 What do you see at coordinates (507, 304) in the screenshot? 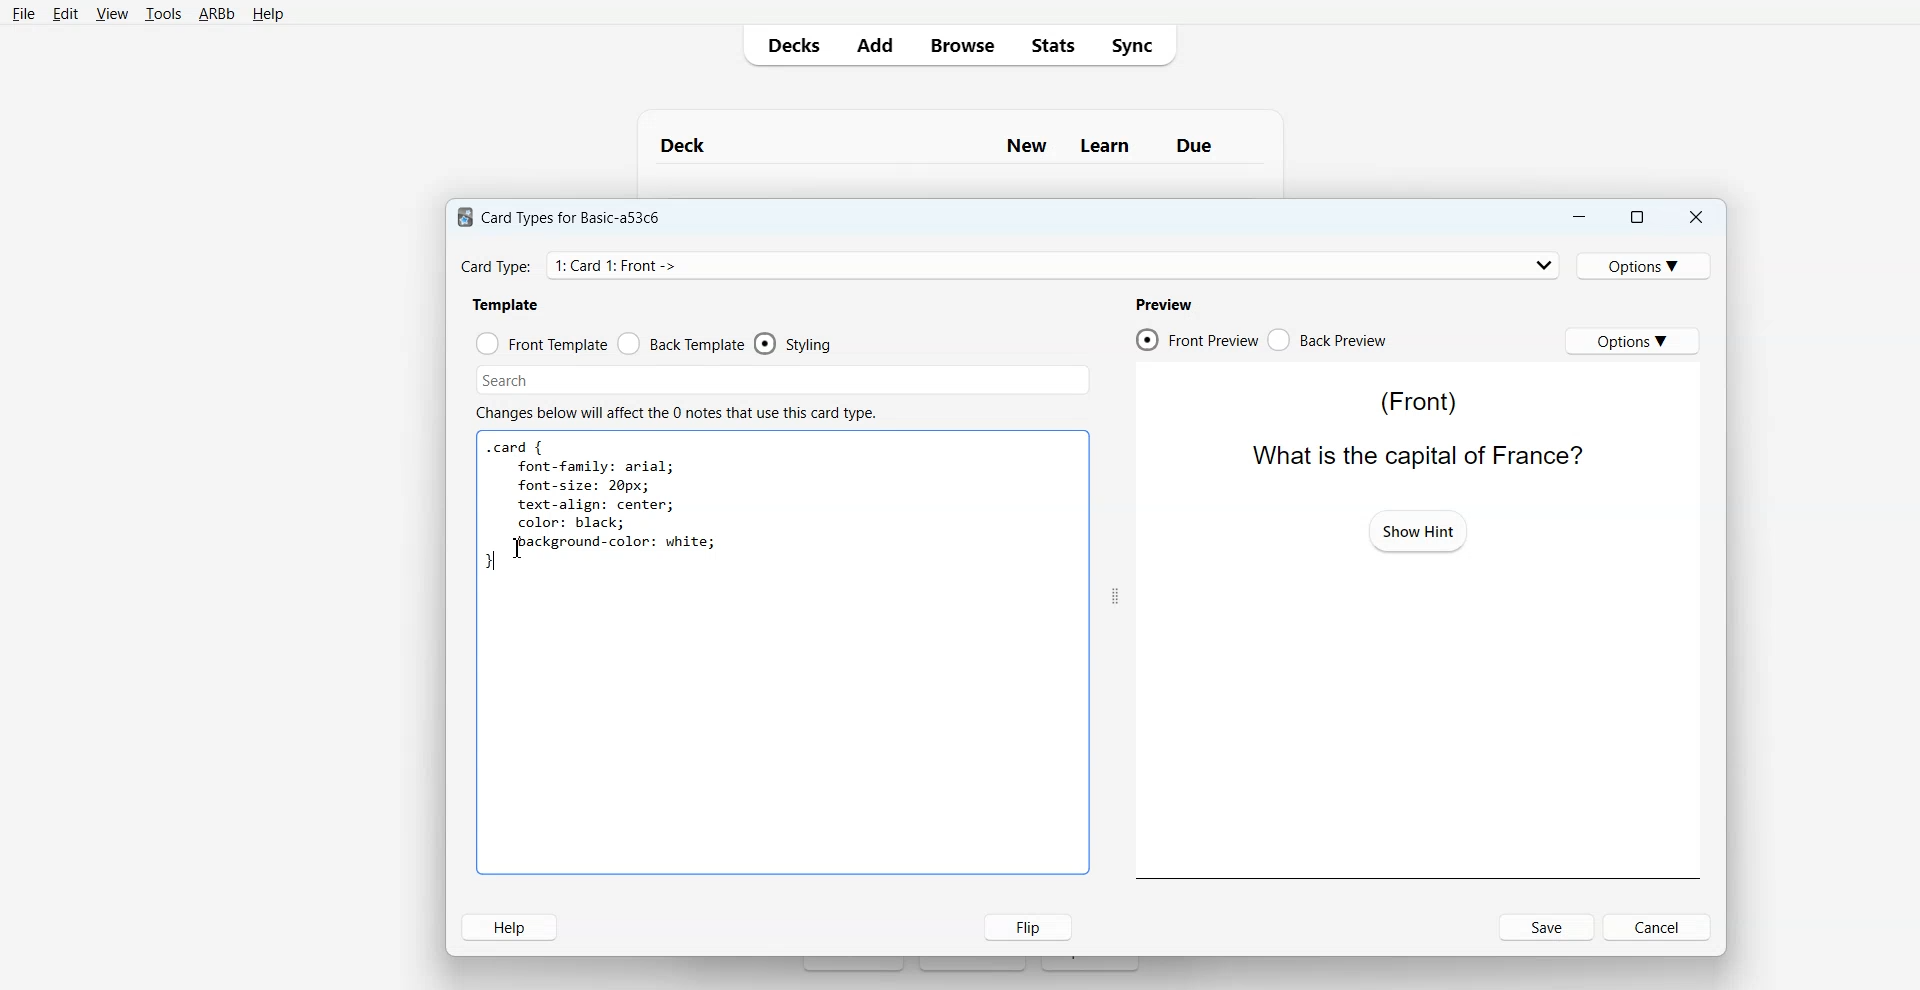
I see `Template` at bounding box center [507, 304].